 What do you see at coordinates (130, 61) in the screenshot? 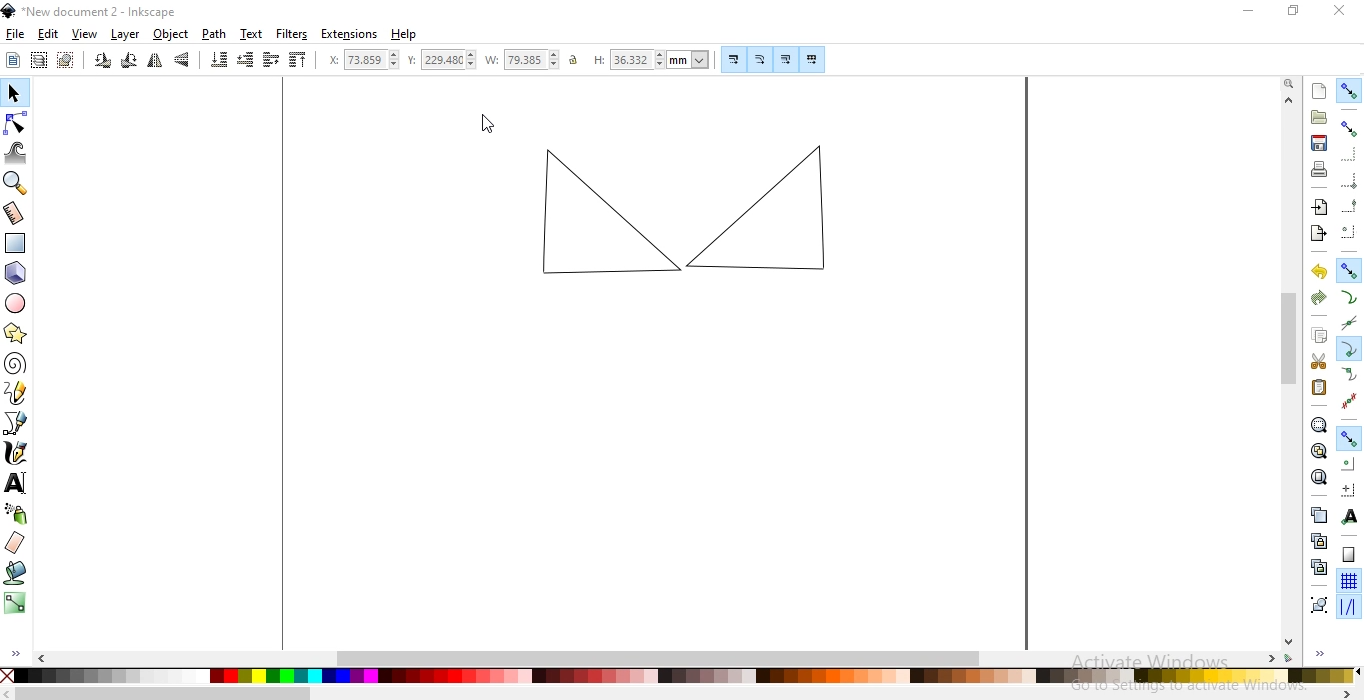
I see `rotate 90 clockwise` at bounding box center [130, 61].